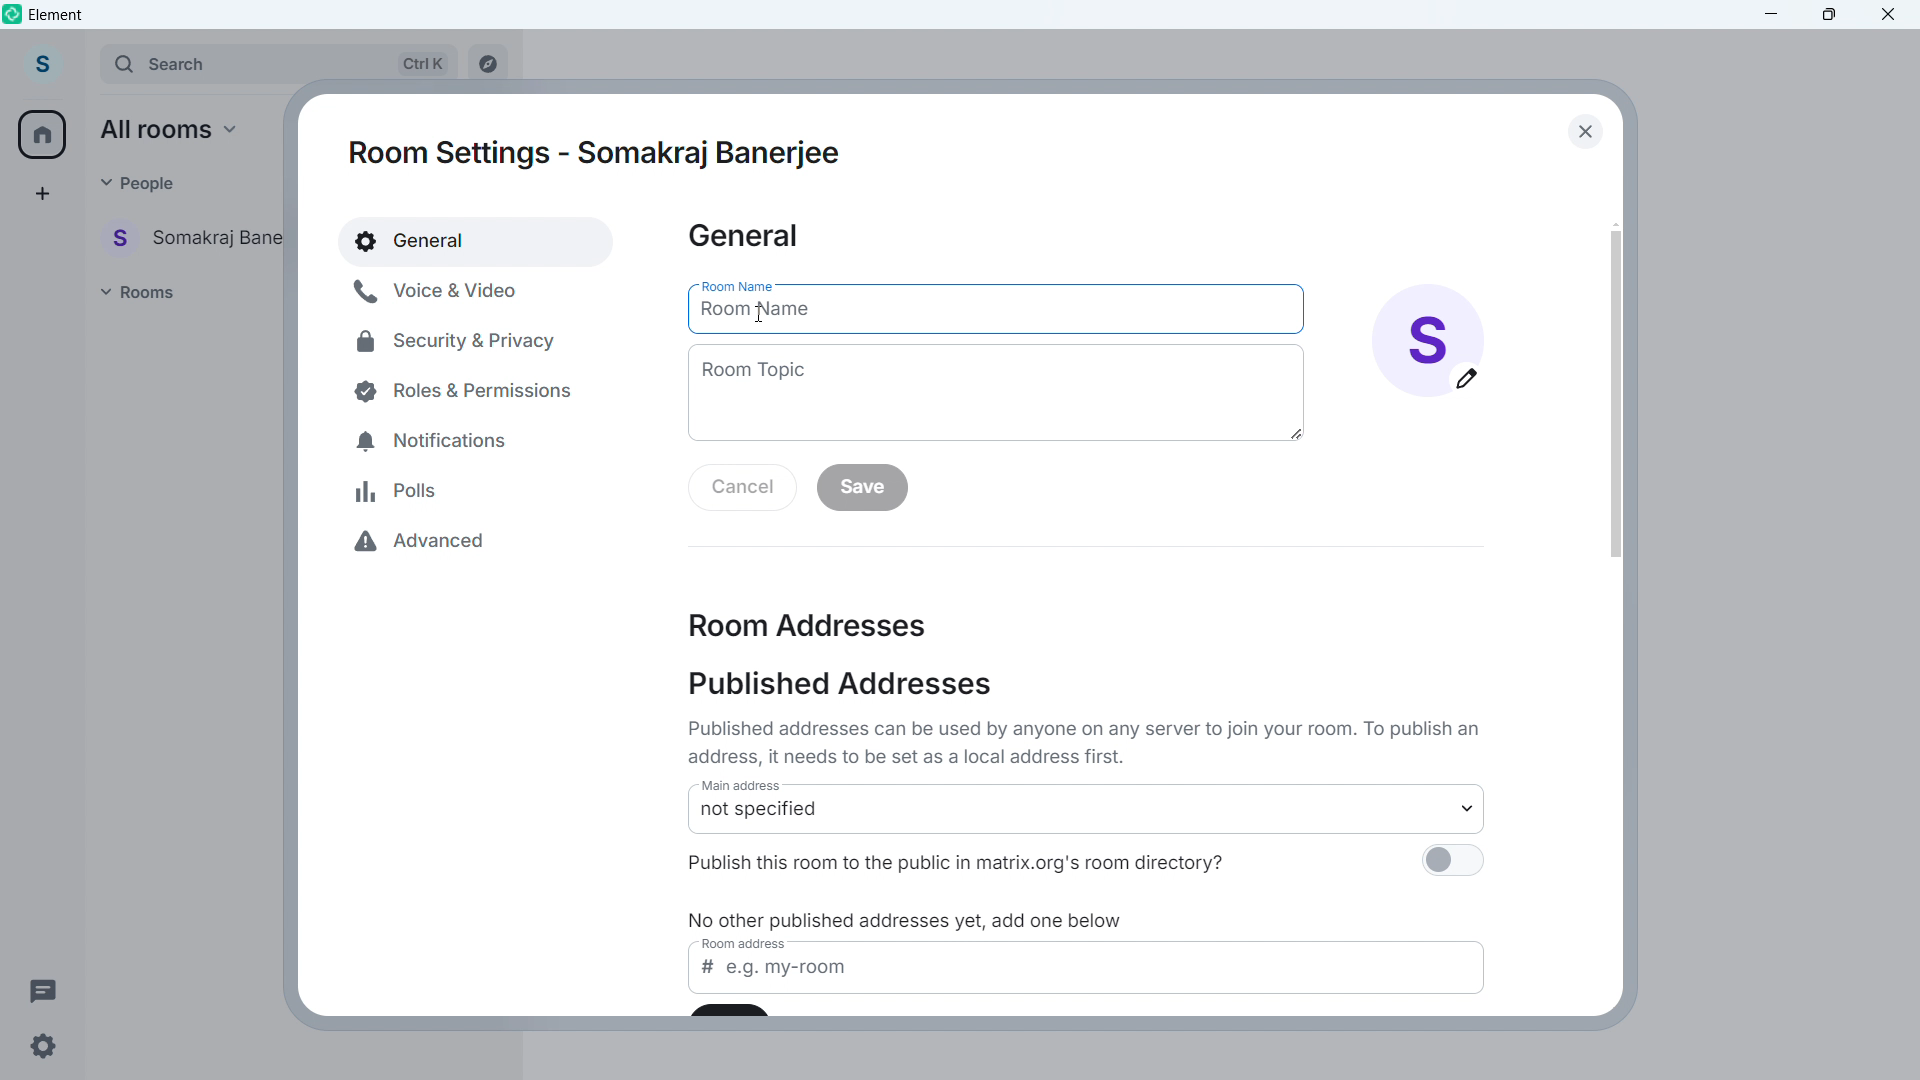 The width and height of the screenshot is (1920, 1080). What do you see at coordinates (175, 129) in the screenshot?
I see `all rooms` at bounding box center [175, 129].